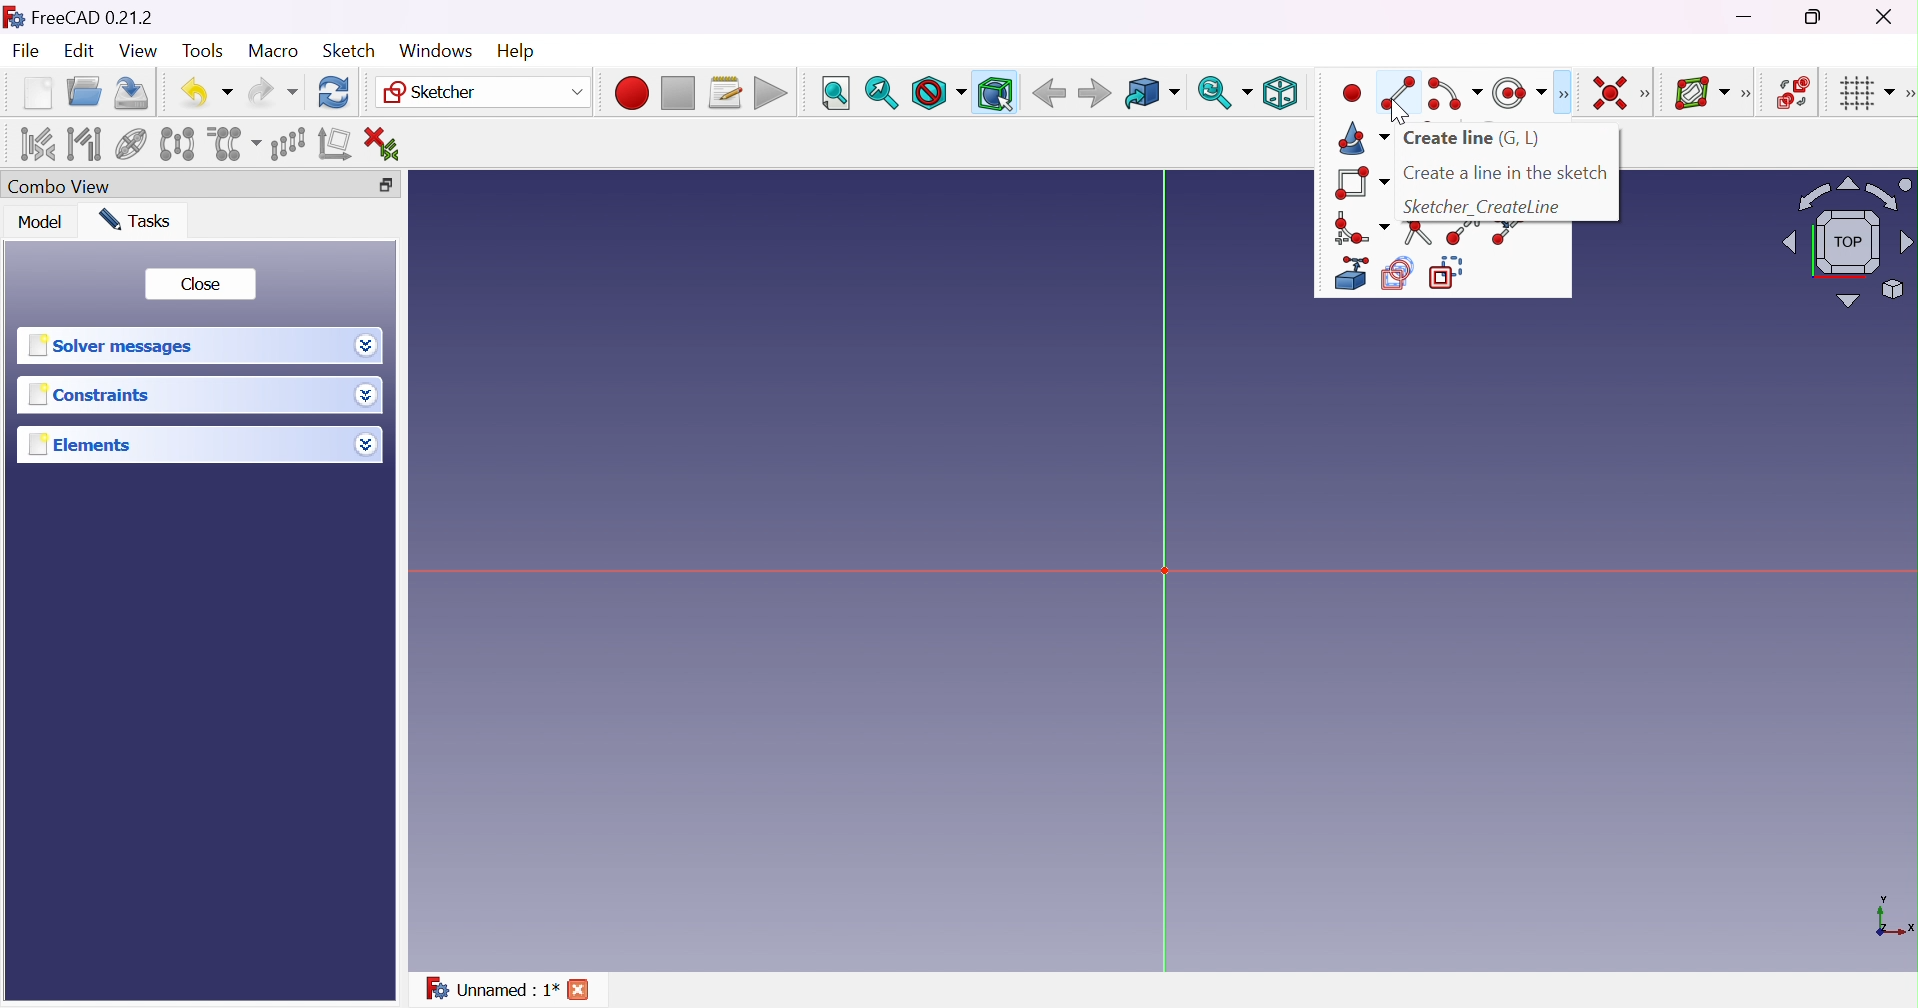 The width and height of the screenshot is (1918, 1008). Describe the element at coordinates (1453, 94) in the screenshot. I see `create arc` at that location.